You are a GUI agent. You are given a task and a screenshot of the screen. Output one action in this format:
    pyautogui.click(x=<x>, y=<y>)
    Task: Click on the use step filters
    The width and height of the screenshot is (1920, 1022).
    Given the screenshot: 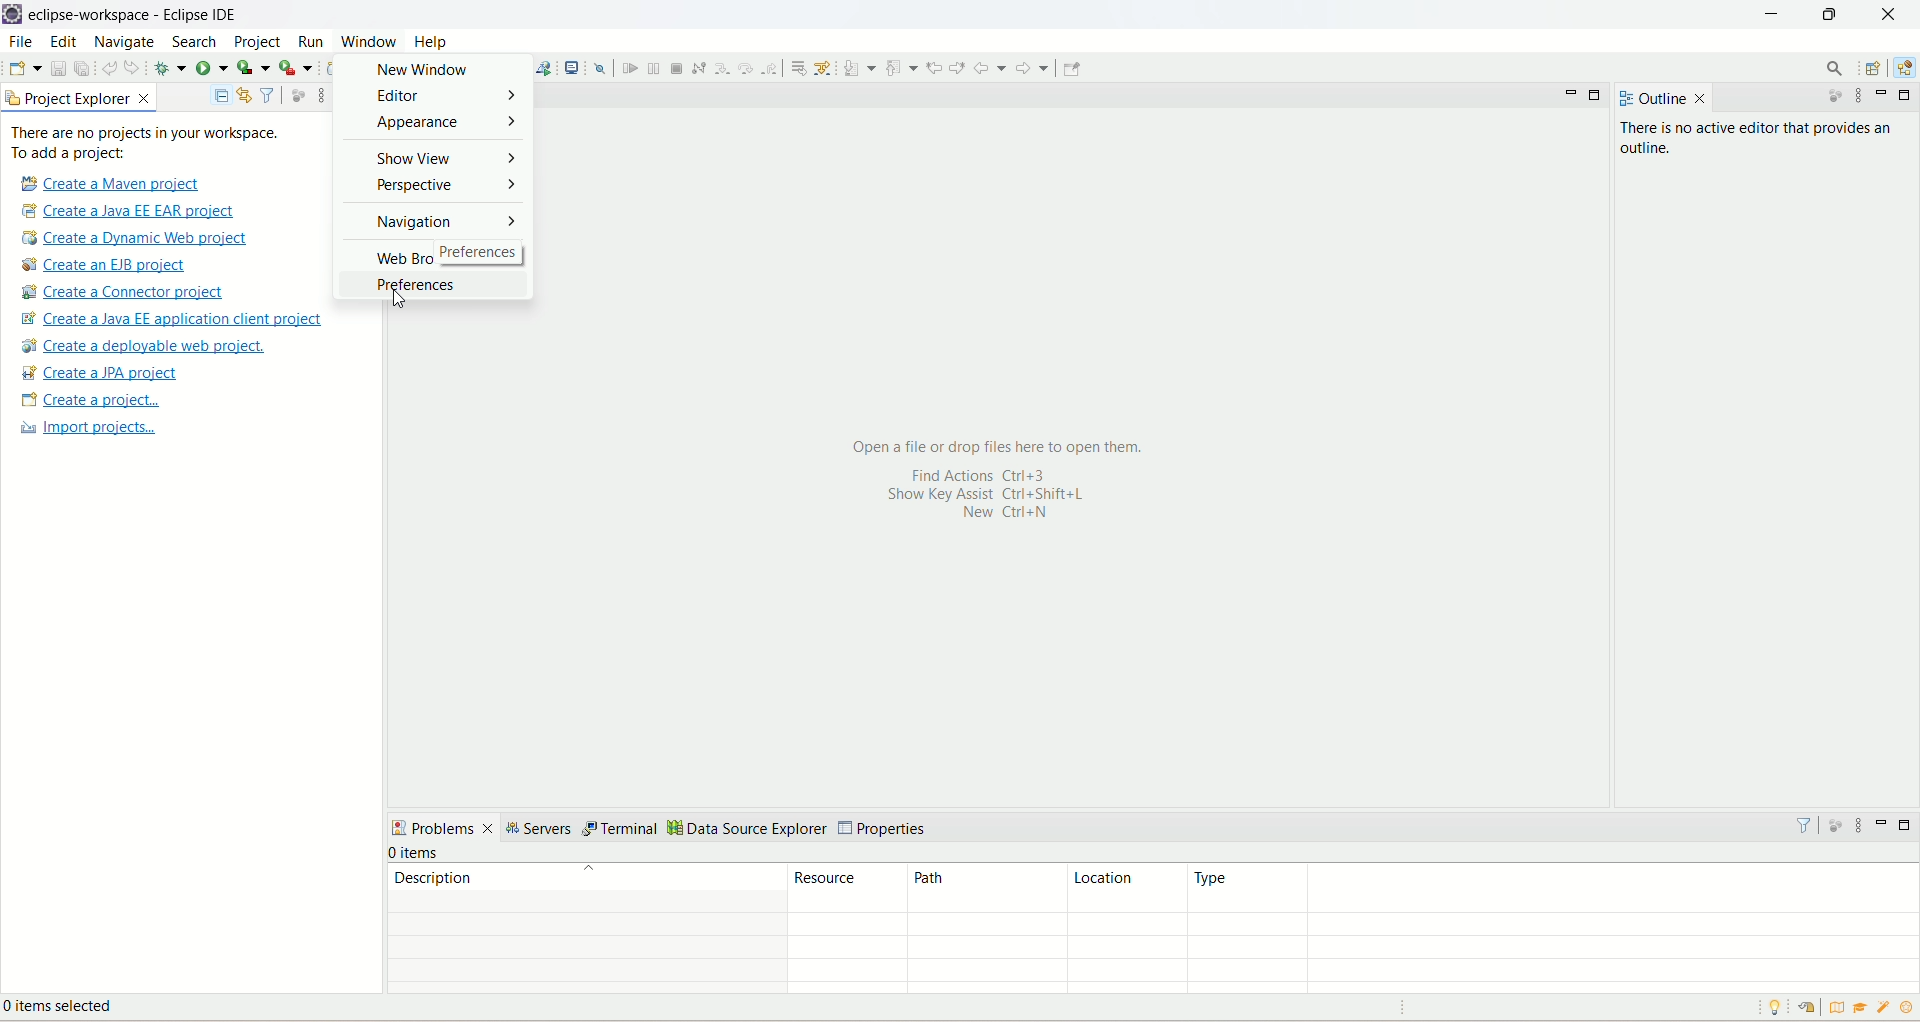 What is the action you would take?
    pyautogui.click(x=824, y=67)
    